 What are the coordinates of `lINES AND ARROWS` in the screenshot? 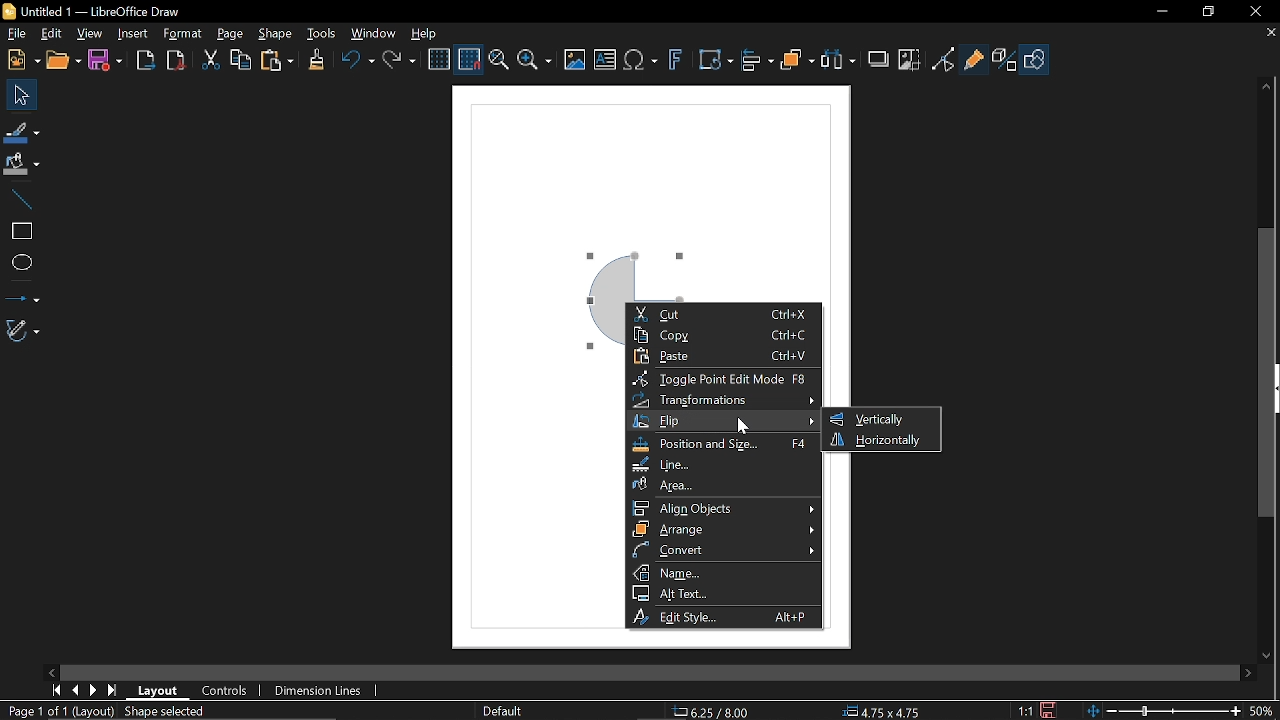 It's located at (22, 294).